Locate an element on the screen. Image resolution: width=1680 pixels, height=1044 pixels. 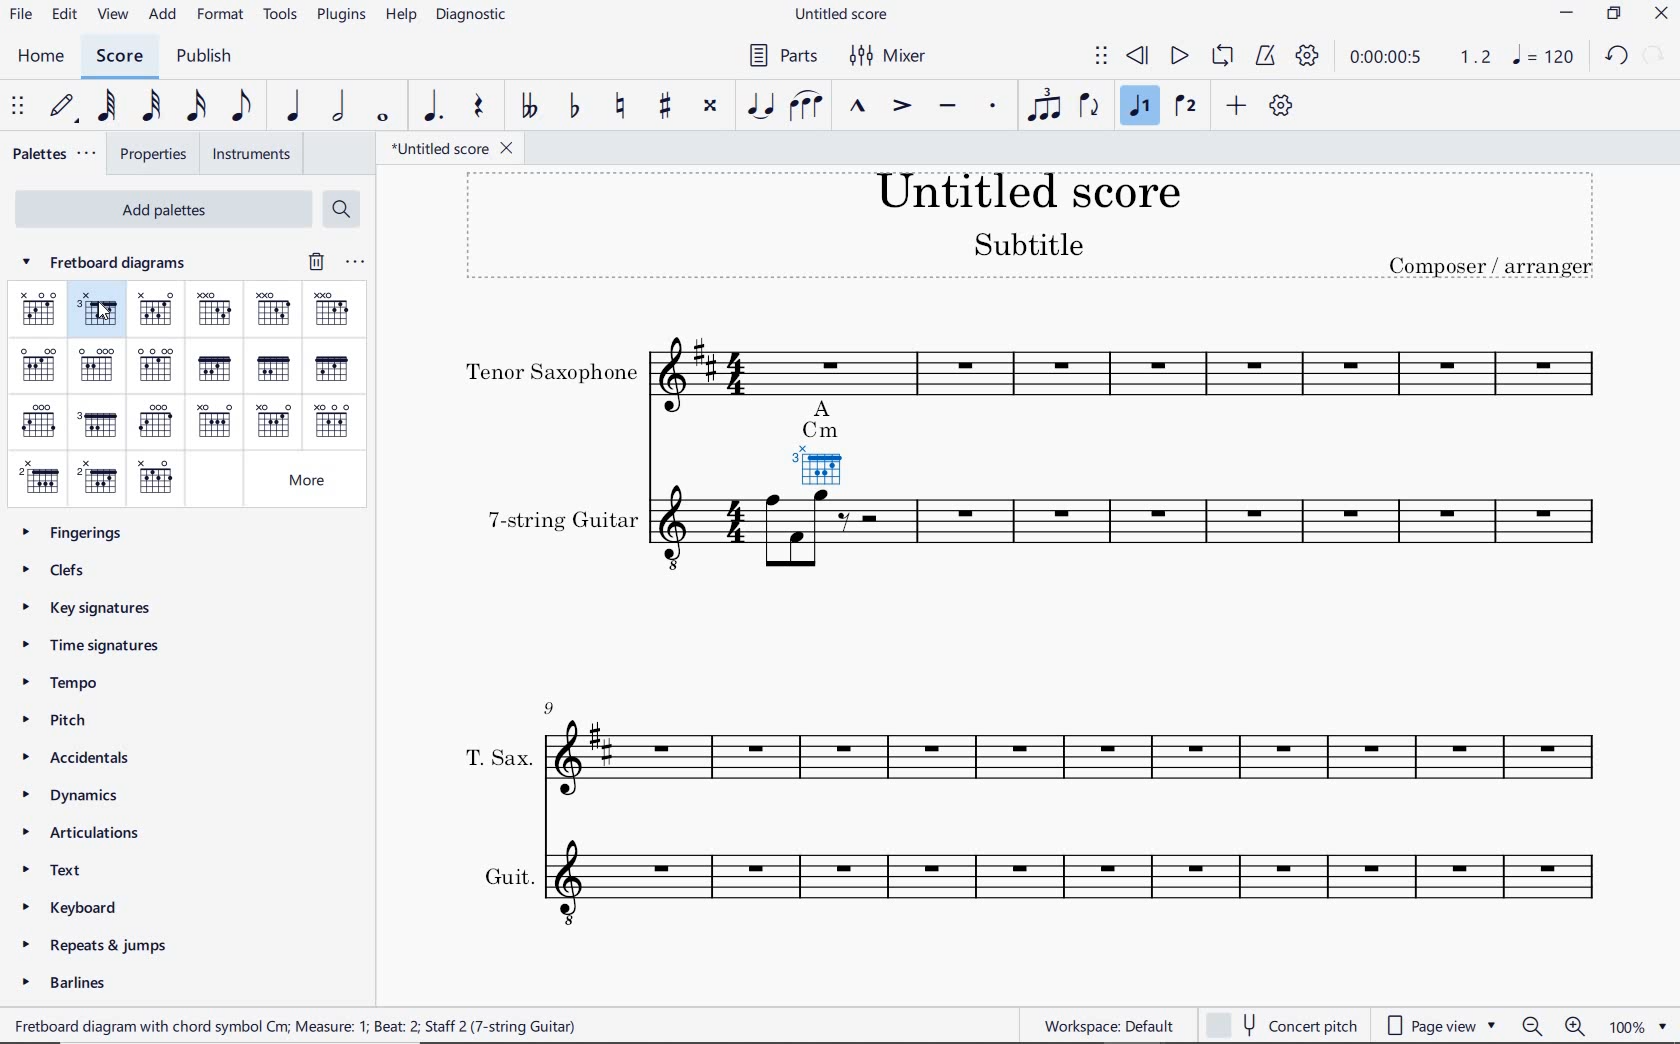
16TH NOTE is located at coordinates (194, 107).